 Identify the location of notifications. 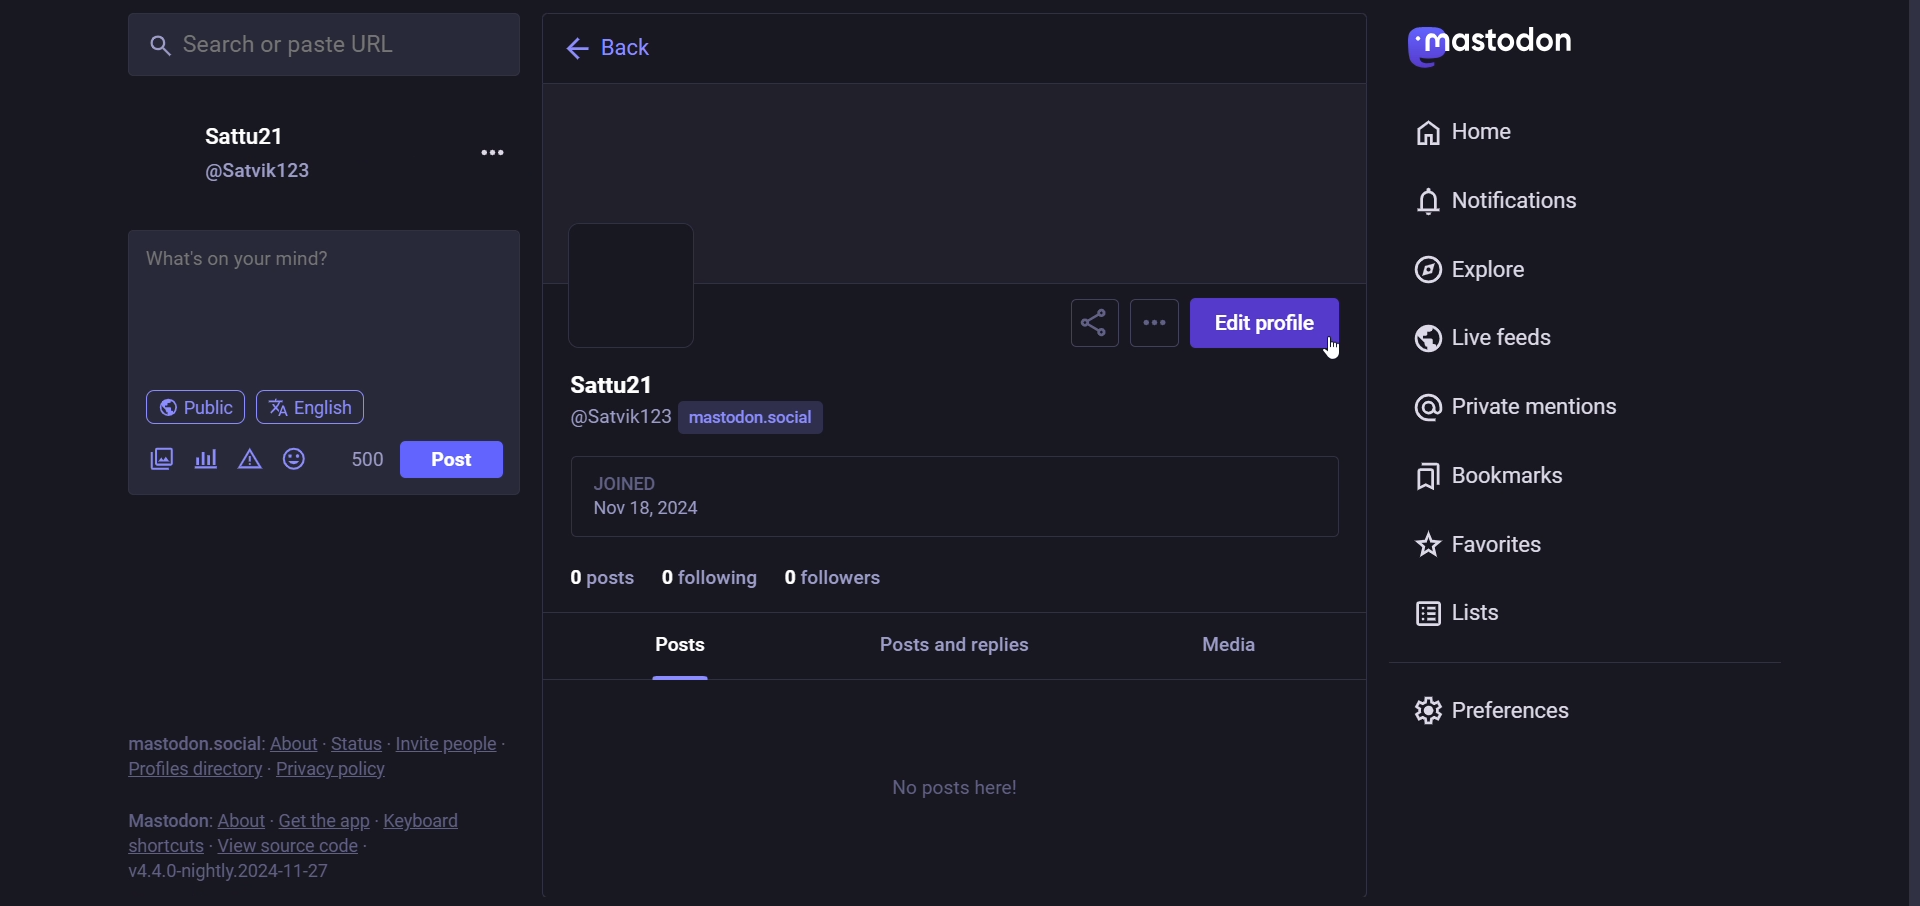
(1490, 199).